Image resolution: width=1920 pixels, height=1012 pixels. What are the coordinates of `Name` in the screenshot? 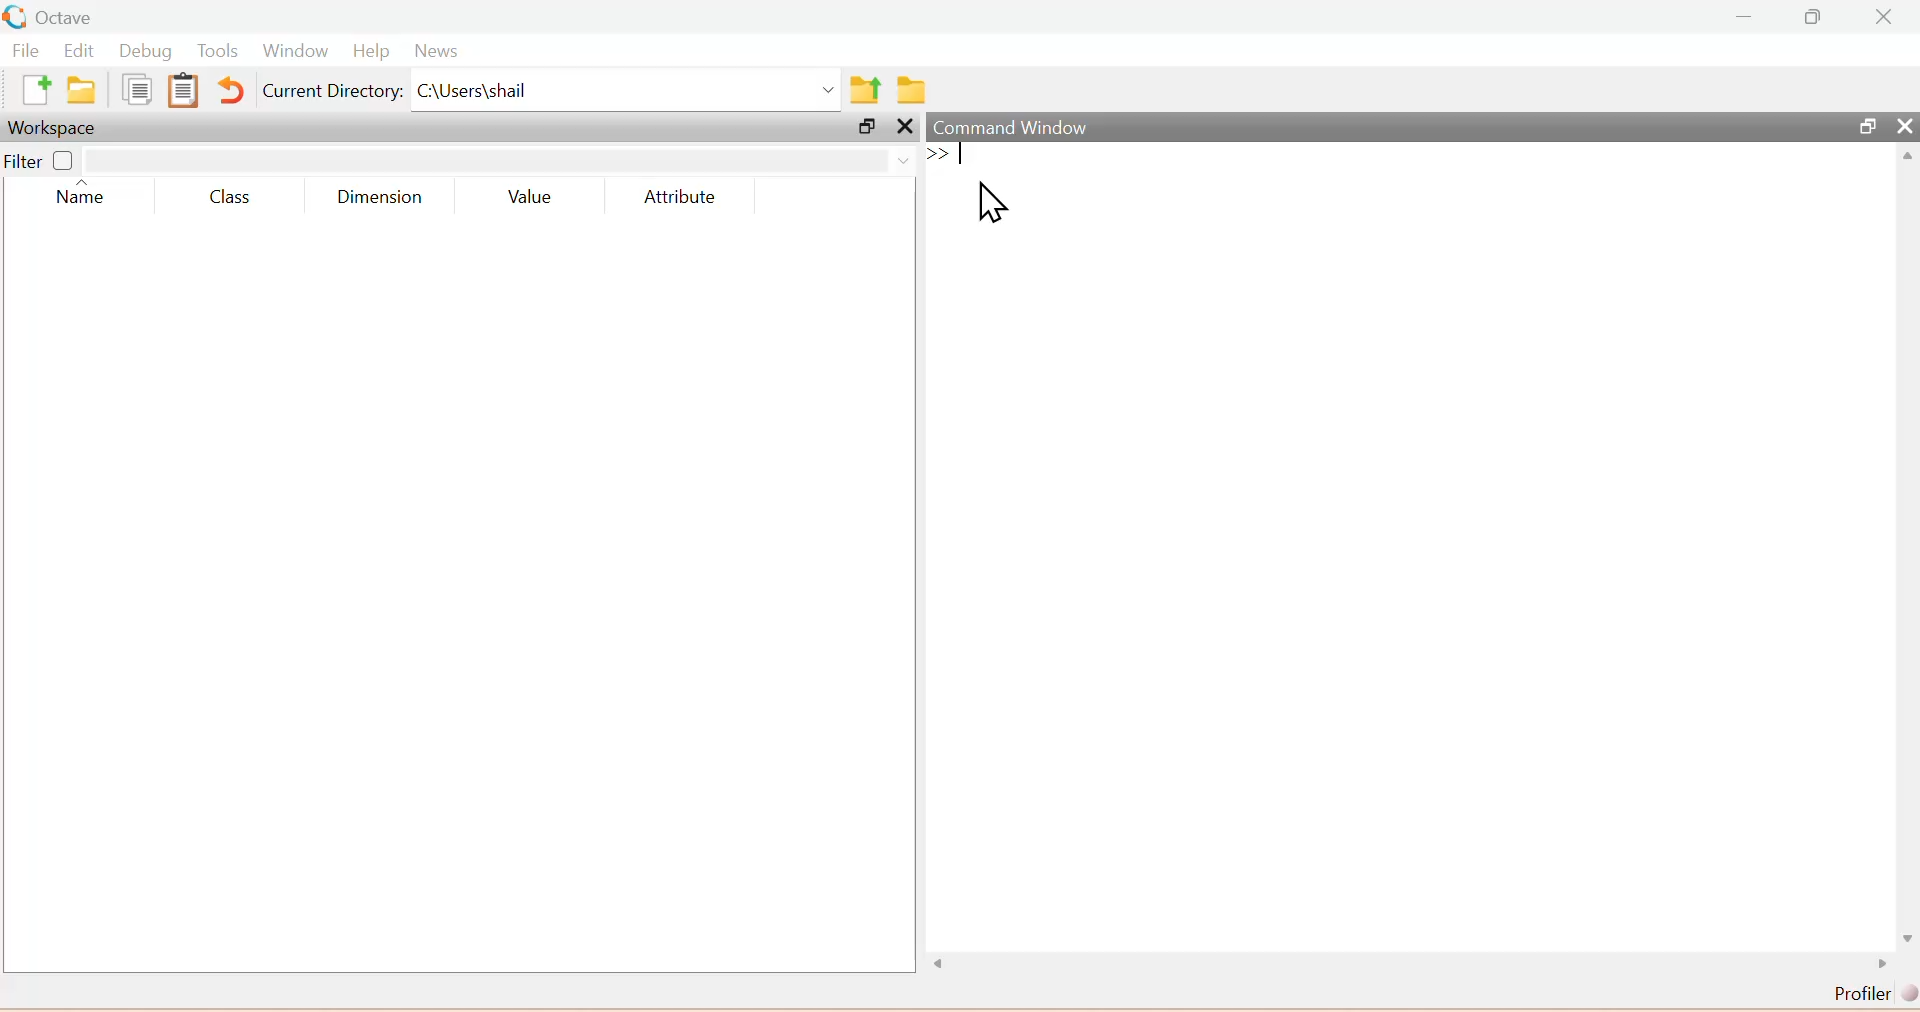 It's located at (82, 196).